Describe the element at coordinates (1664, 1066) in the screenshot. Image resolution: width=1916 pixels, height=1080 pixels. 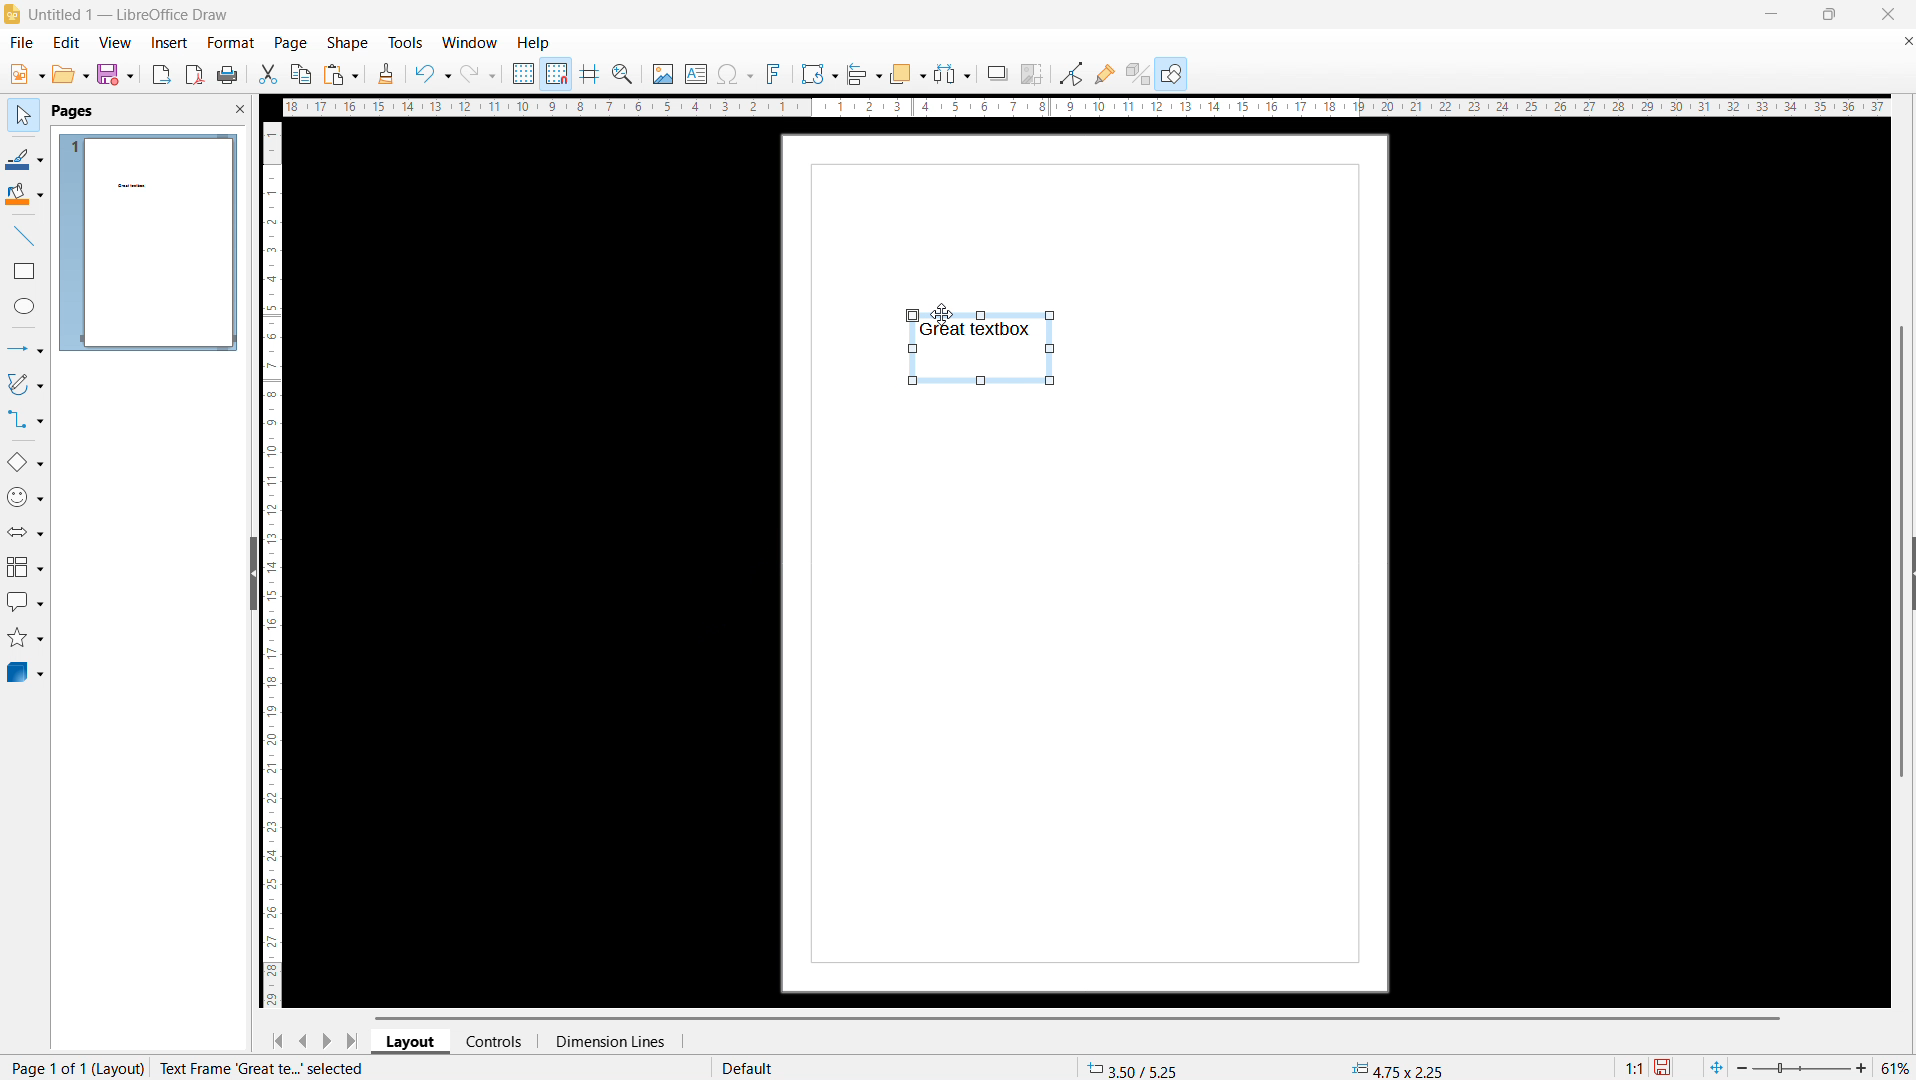
I see `save ` at that location.